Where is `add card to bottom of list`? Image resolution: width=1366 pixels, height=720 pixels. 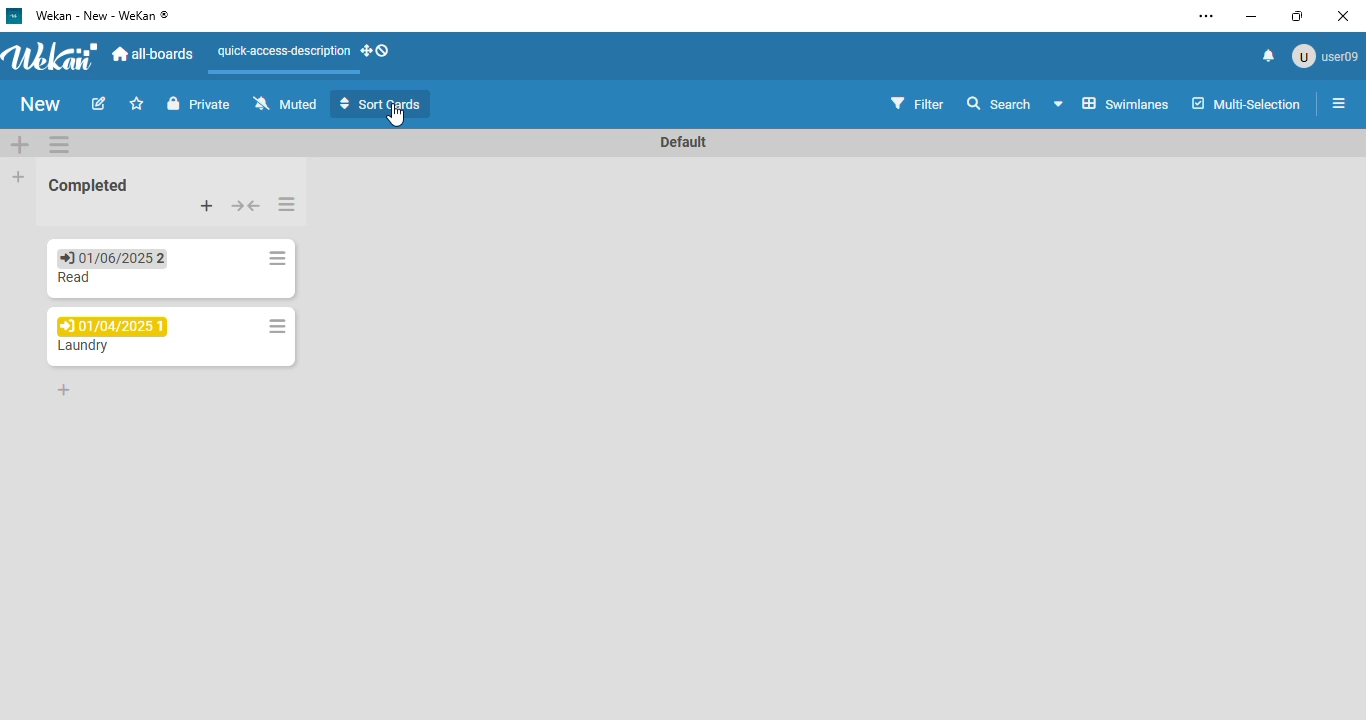 add card to bottom of list is located at coordinates (64, 390).